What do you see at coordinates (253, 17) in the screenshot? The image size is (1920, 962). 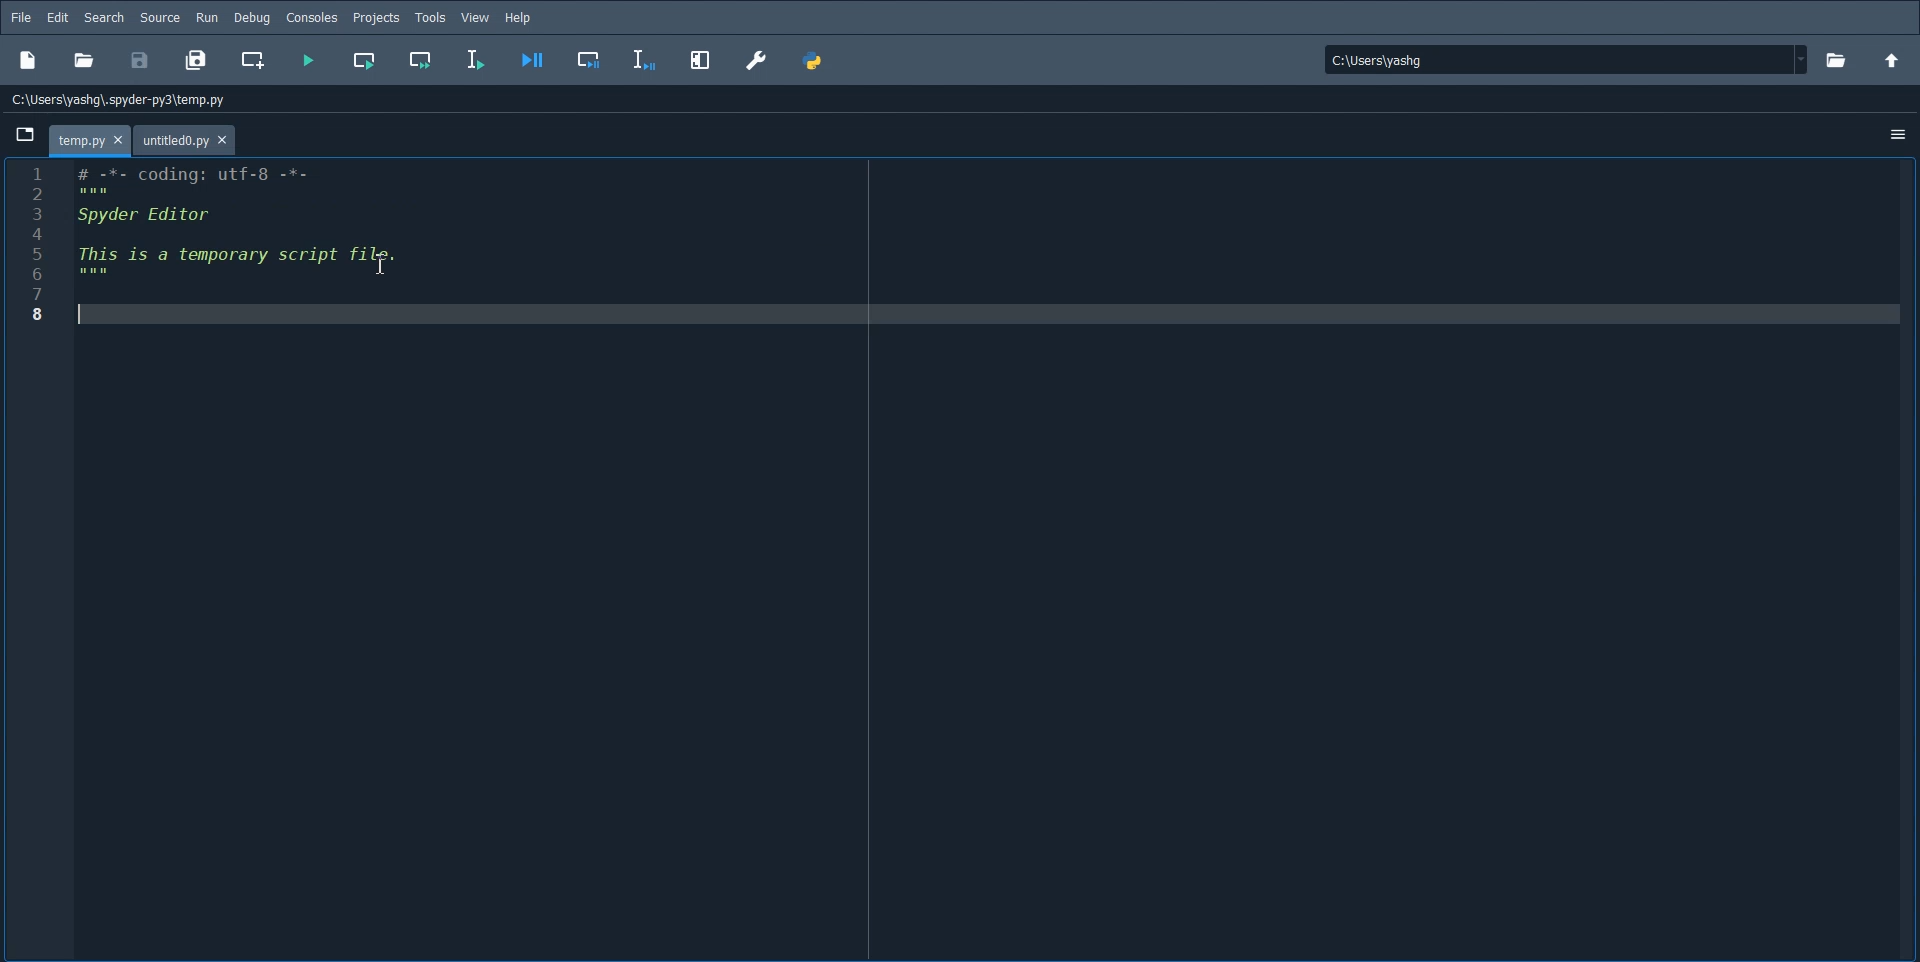 I see `Debug` at bounding box center [253, 17].